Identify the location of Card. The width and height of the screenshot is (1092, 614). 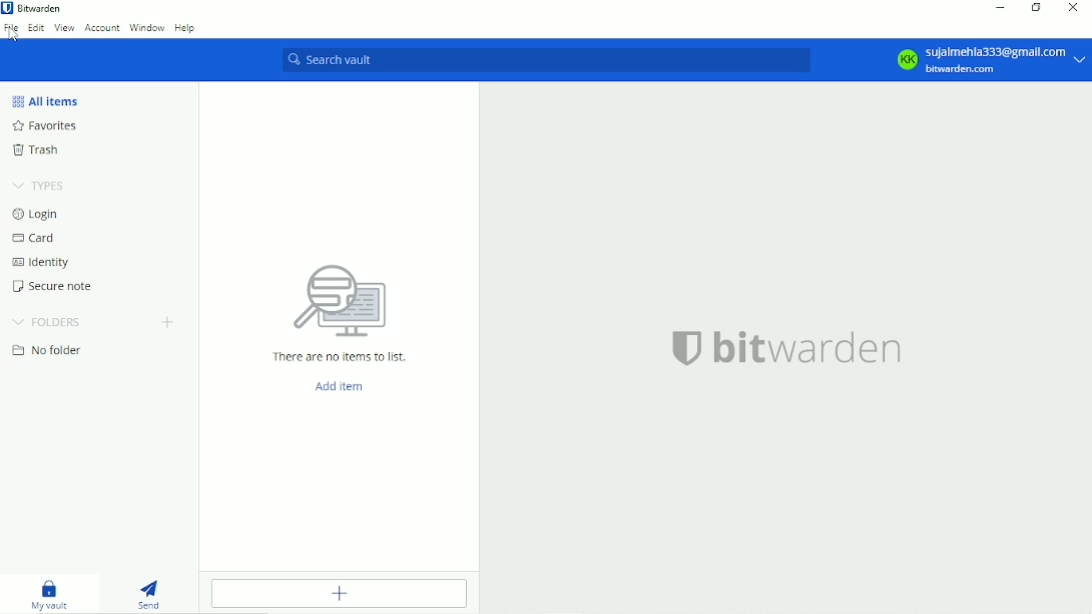
(38, 238).